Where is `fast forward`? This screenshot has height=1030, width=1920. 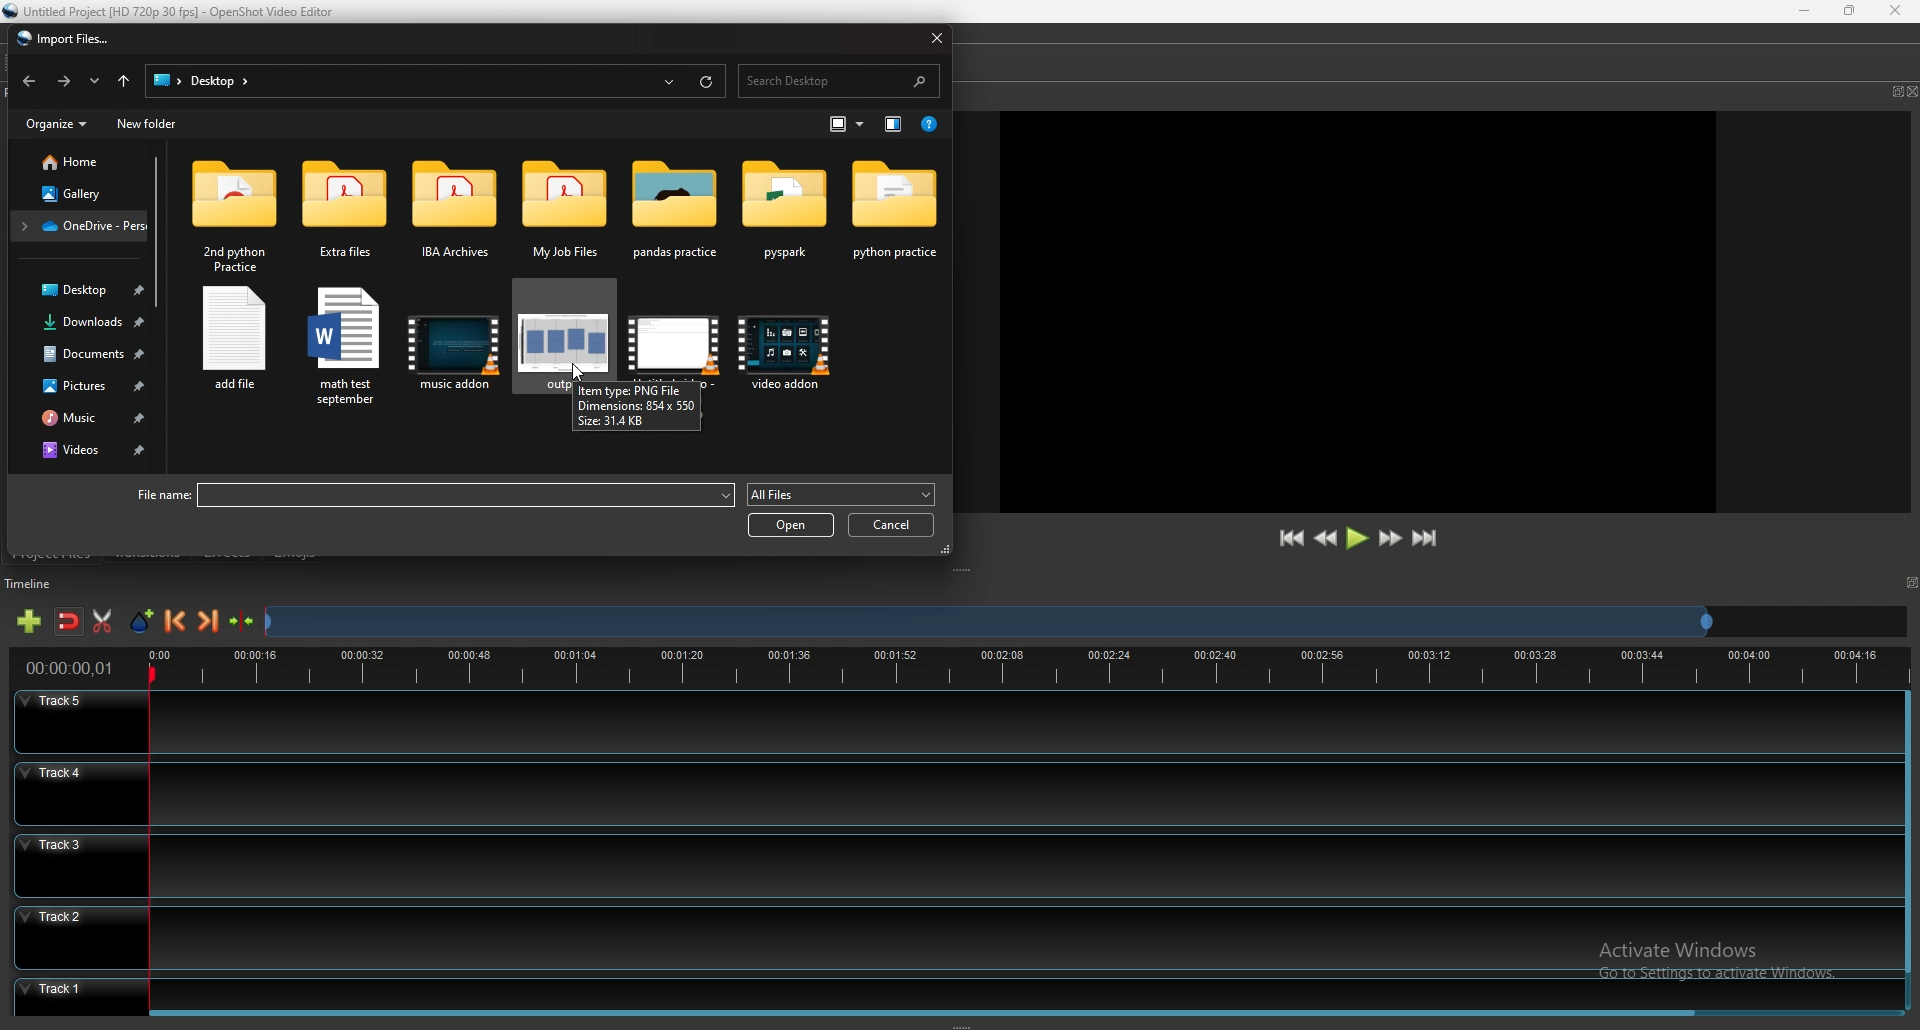
fast forward is located at coordinates (1390, 538).